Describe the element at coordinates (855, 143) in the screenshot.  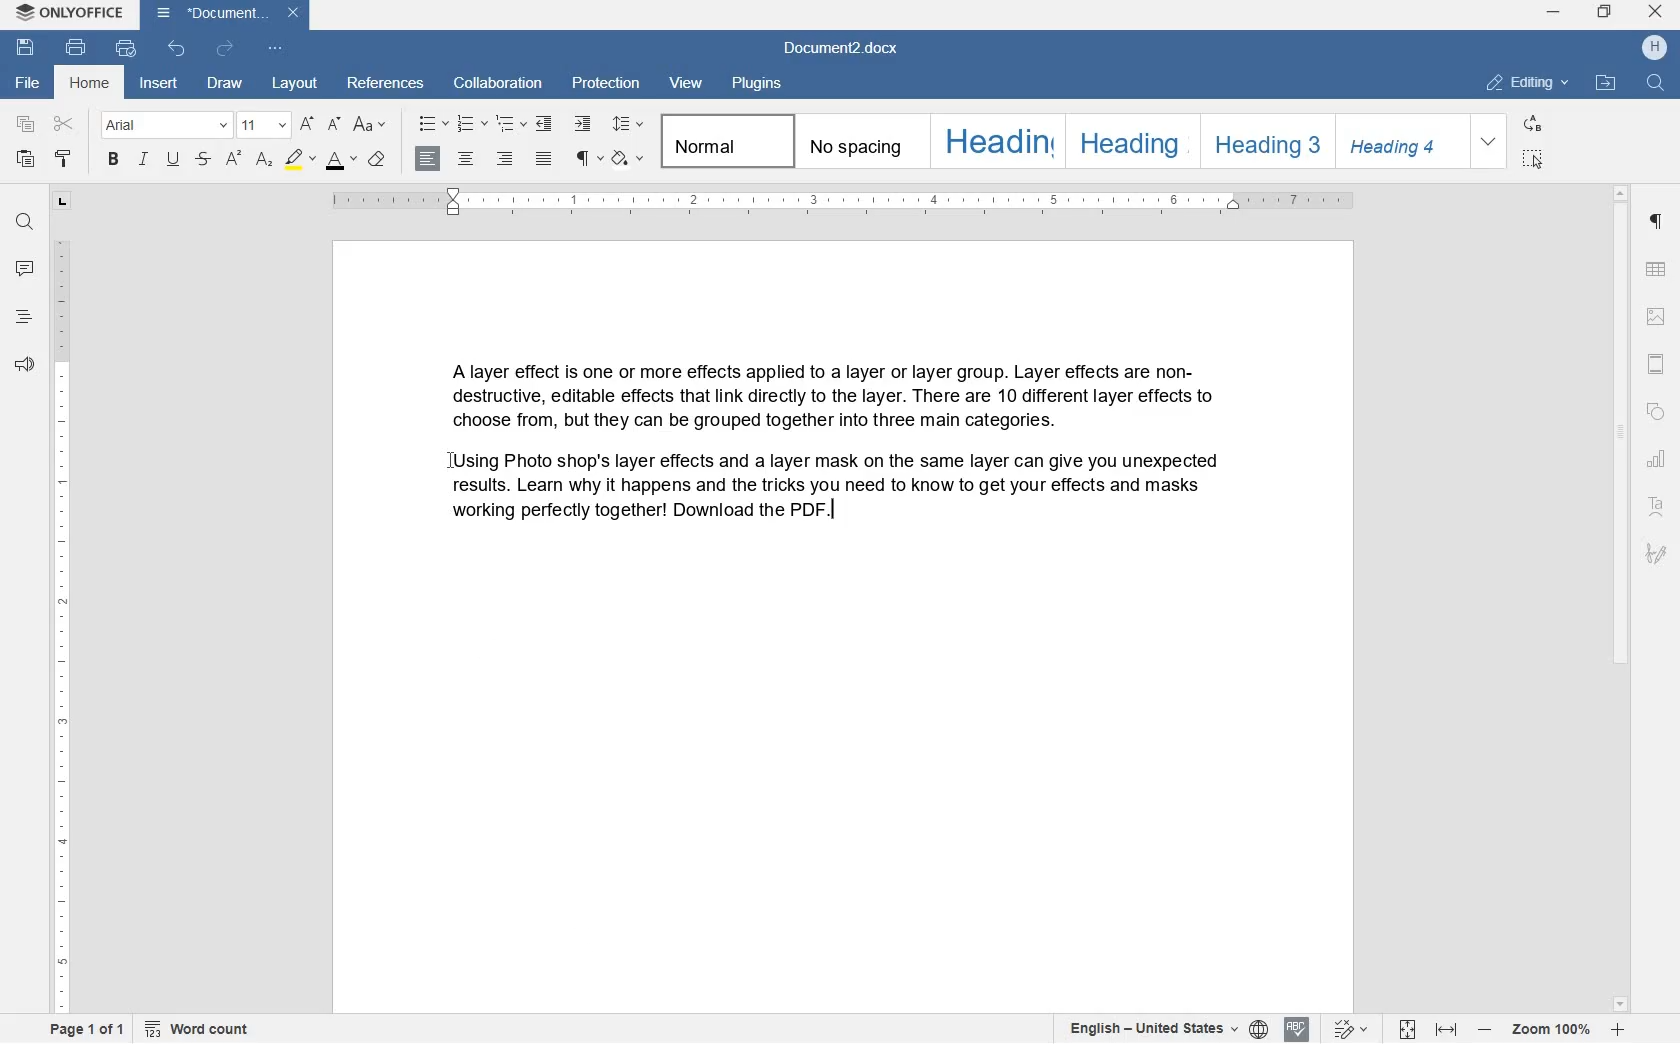
I see `NO SPACING` at that location.